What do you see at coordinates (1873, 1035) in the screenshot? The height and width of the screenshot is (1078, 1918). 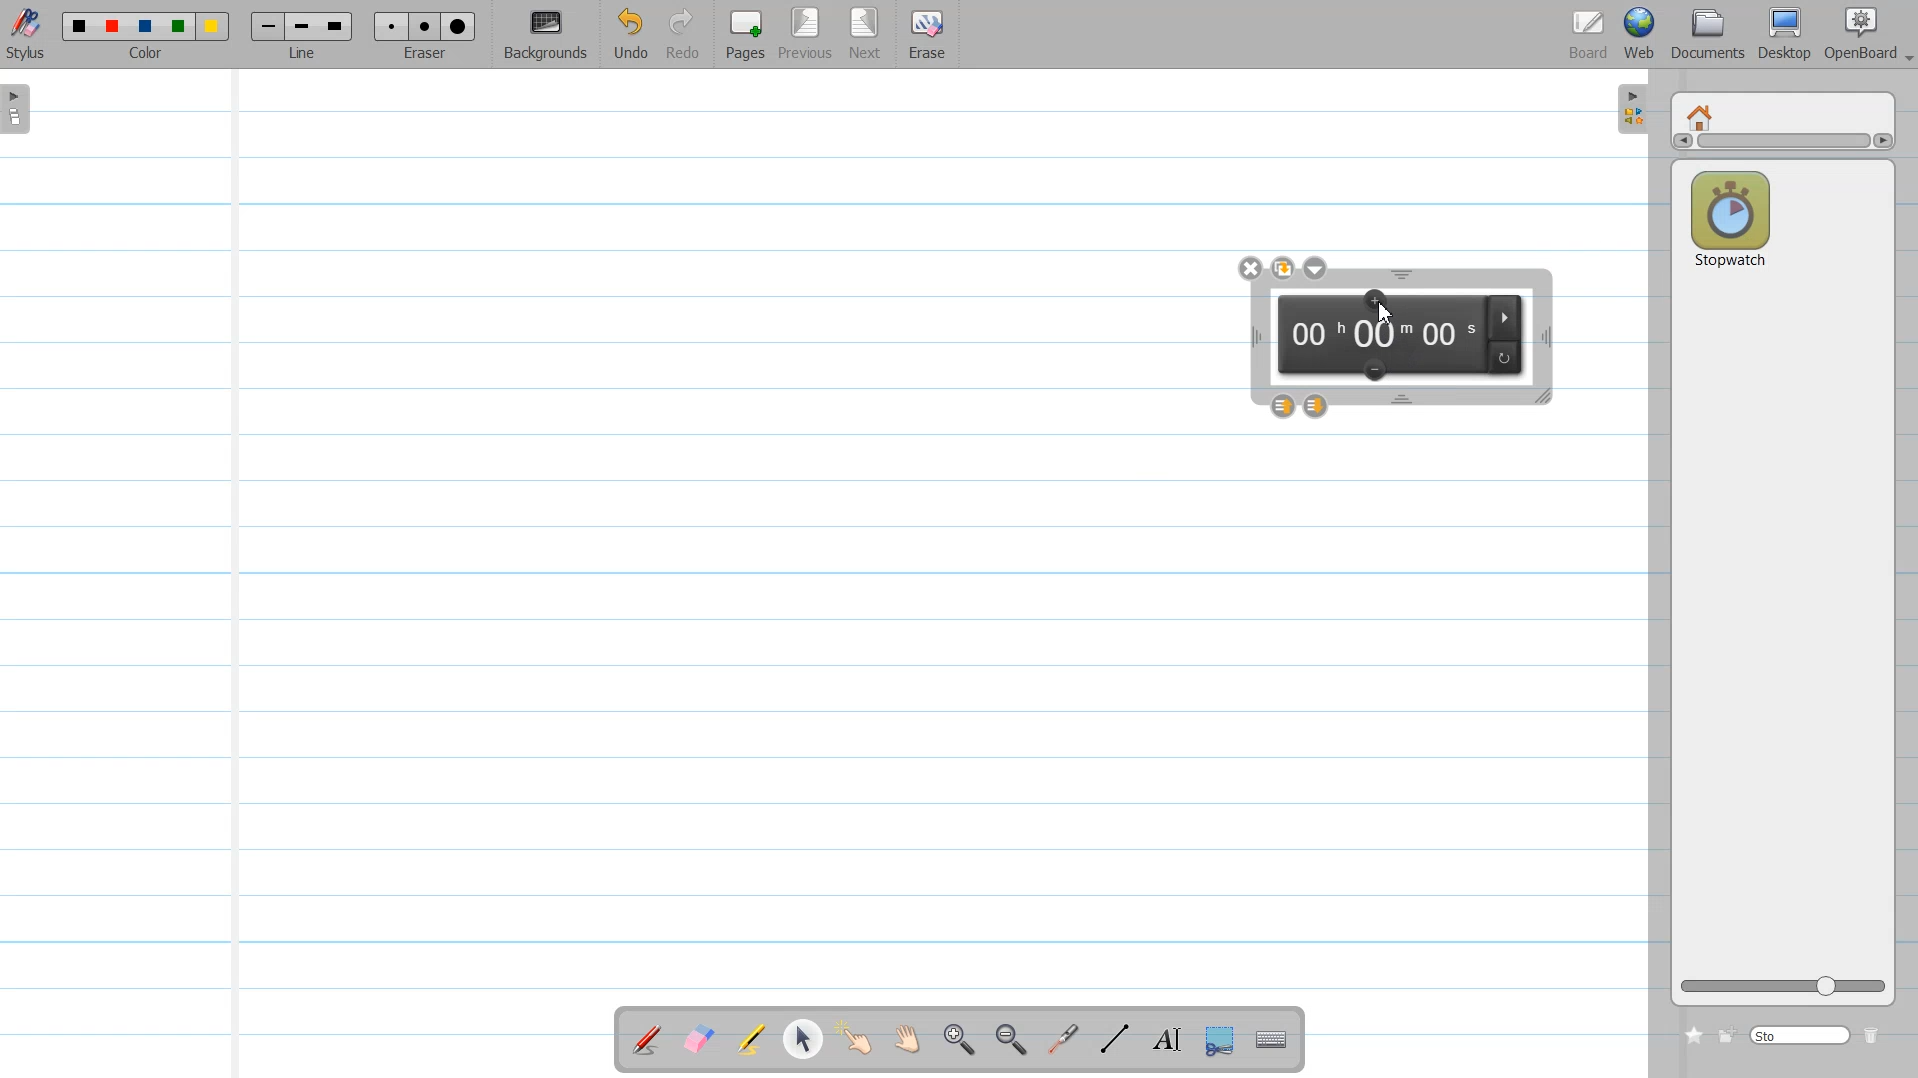 I see `Delete` at bounding box center [1873, 1035].